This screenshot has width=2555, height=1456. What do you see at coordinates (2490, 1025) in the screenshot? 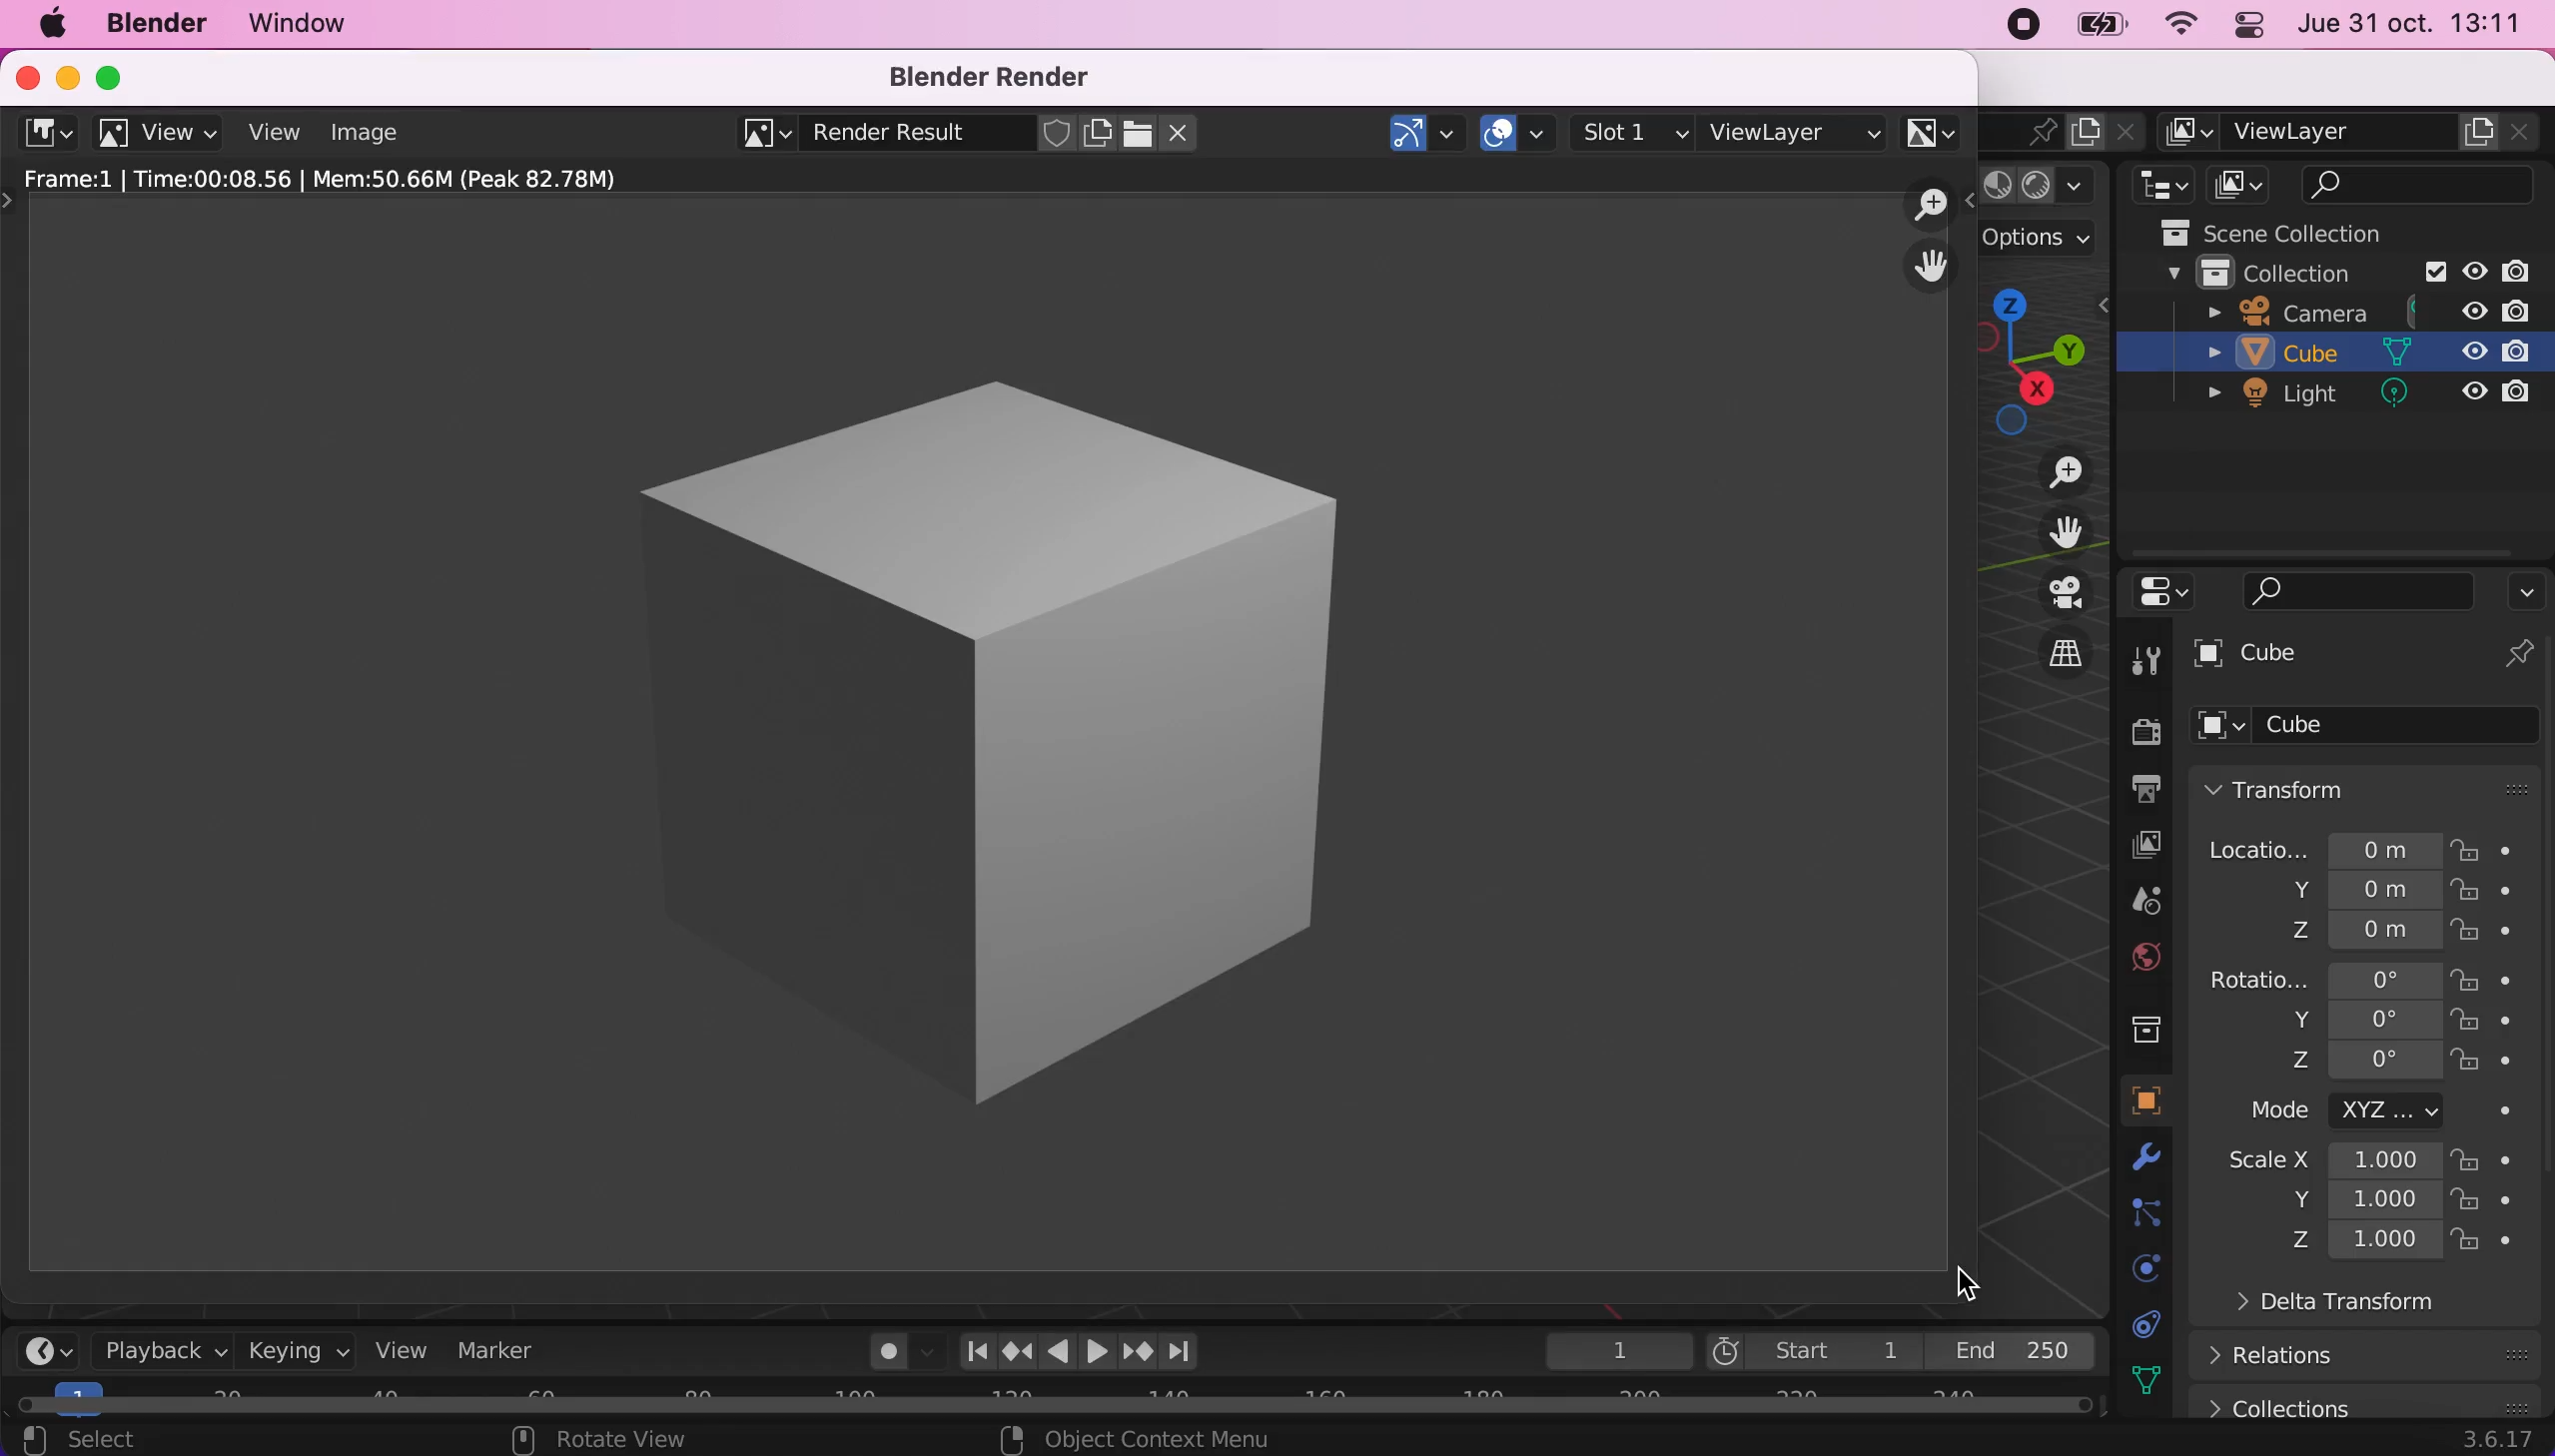
I see `lock` at bounding box center [2490, 1025].